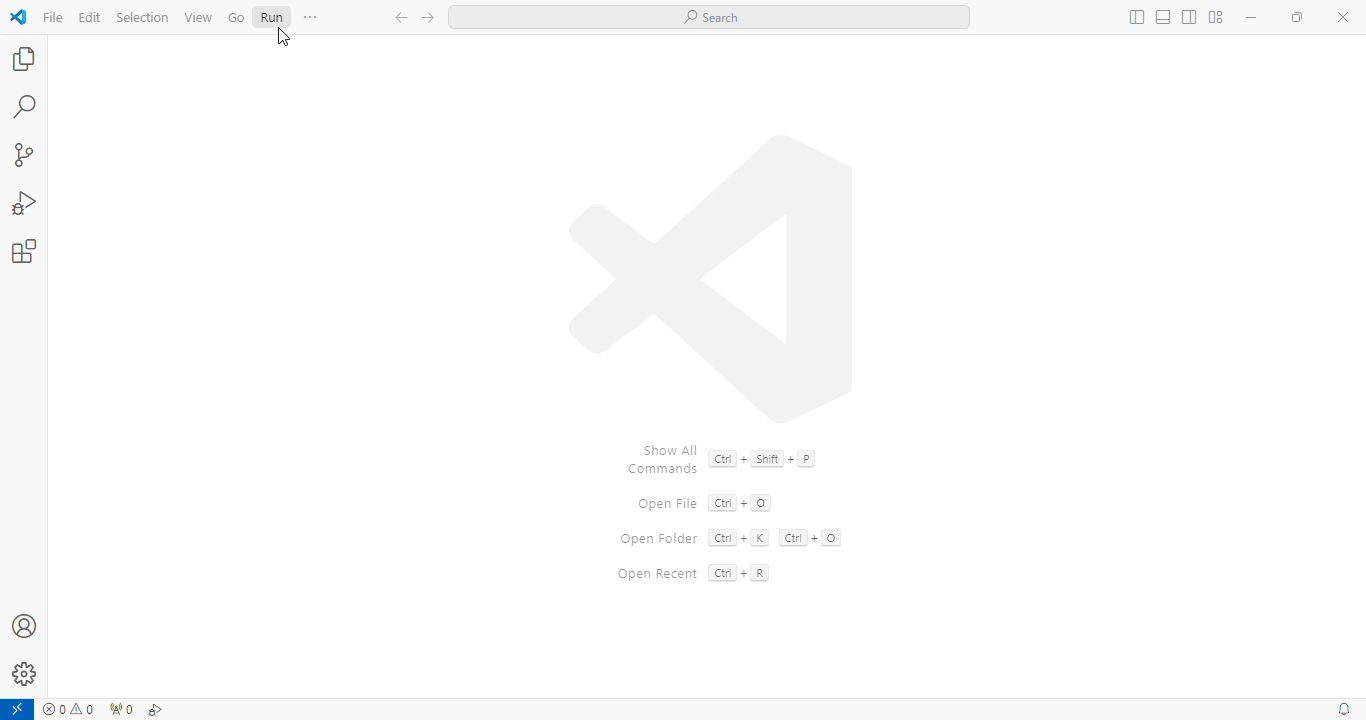  Describe the element at coordinates (657, 539) in the screenshot. I see `open folder` at that location.